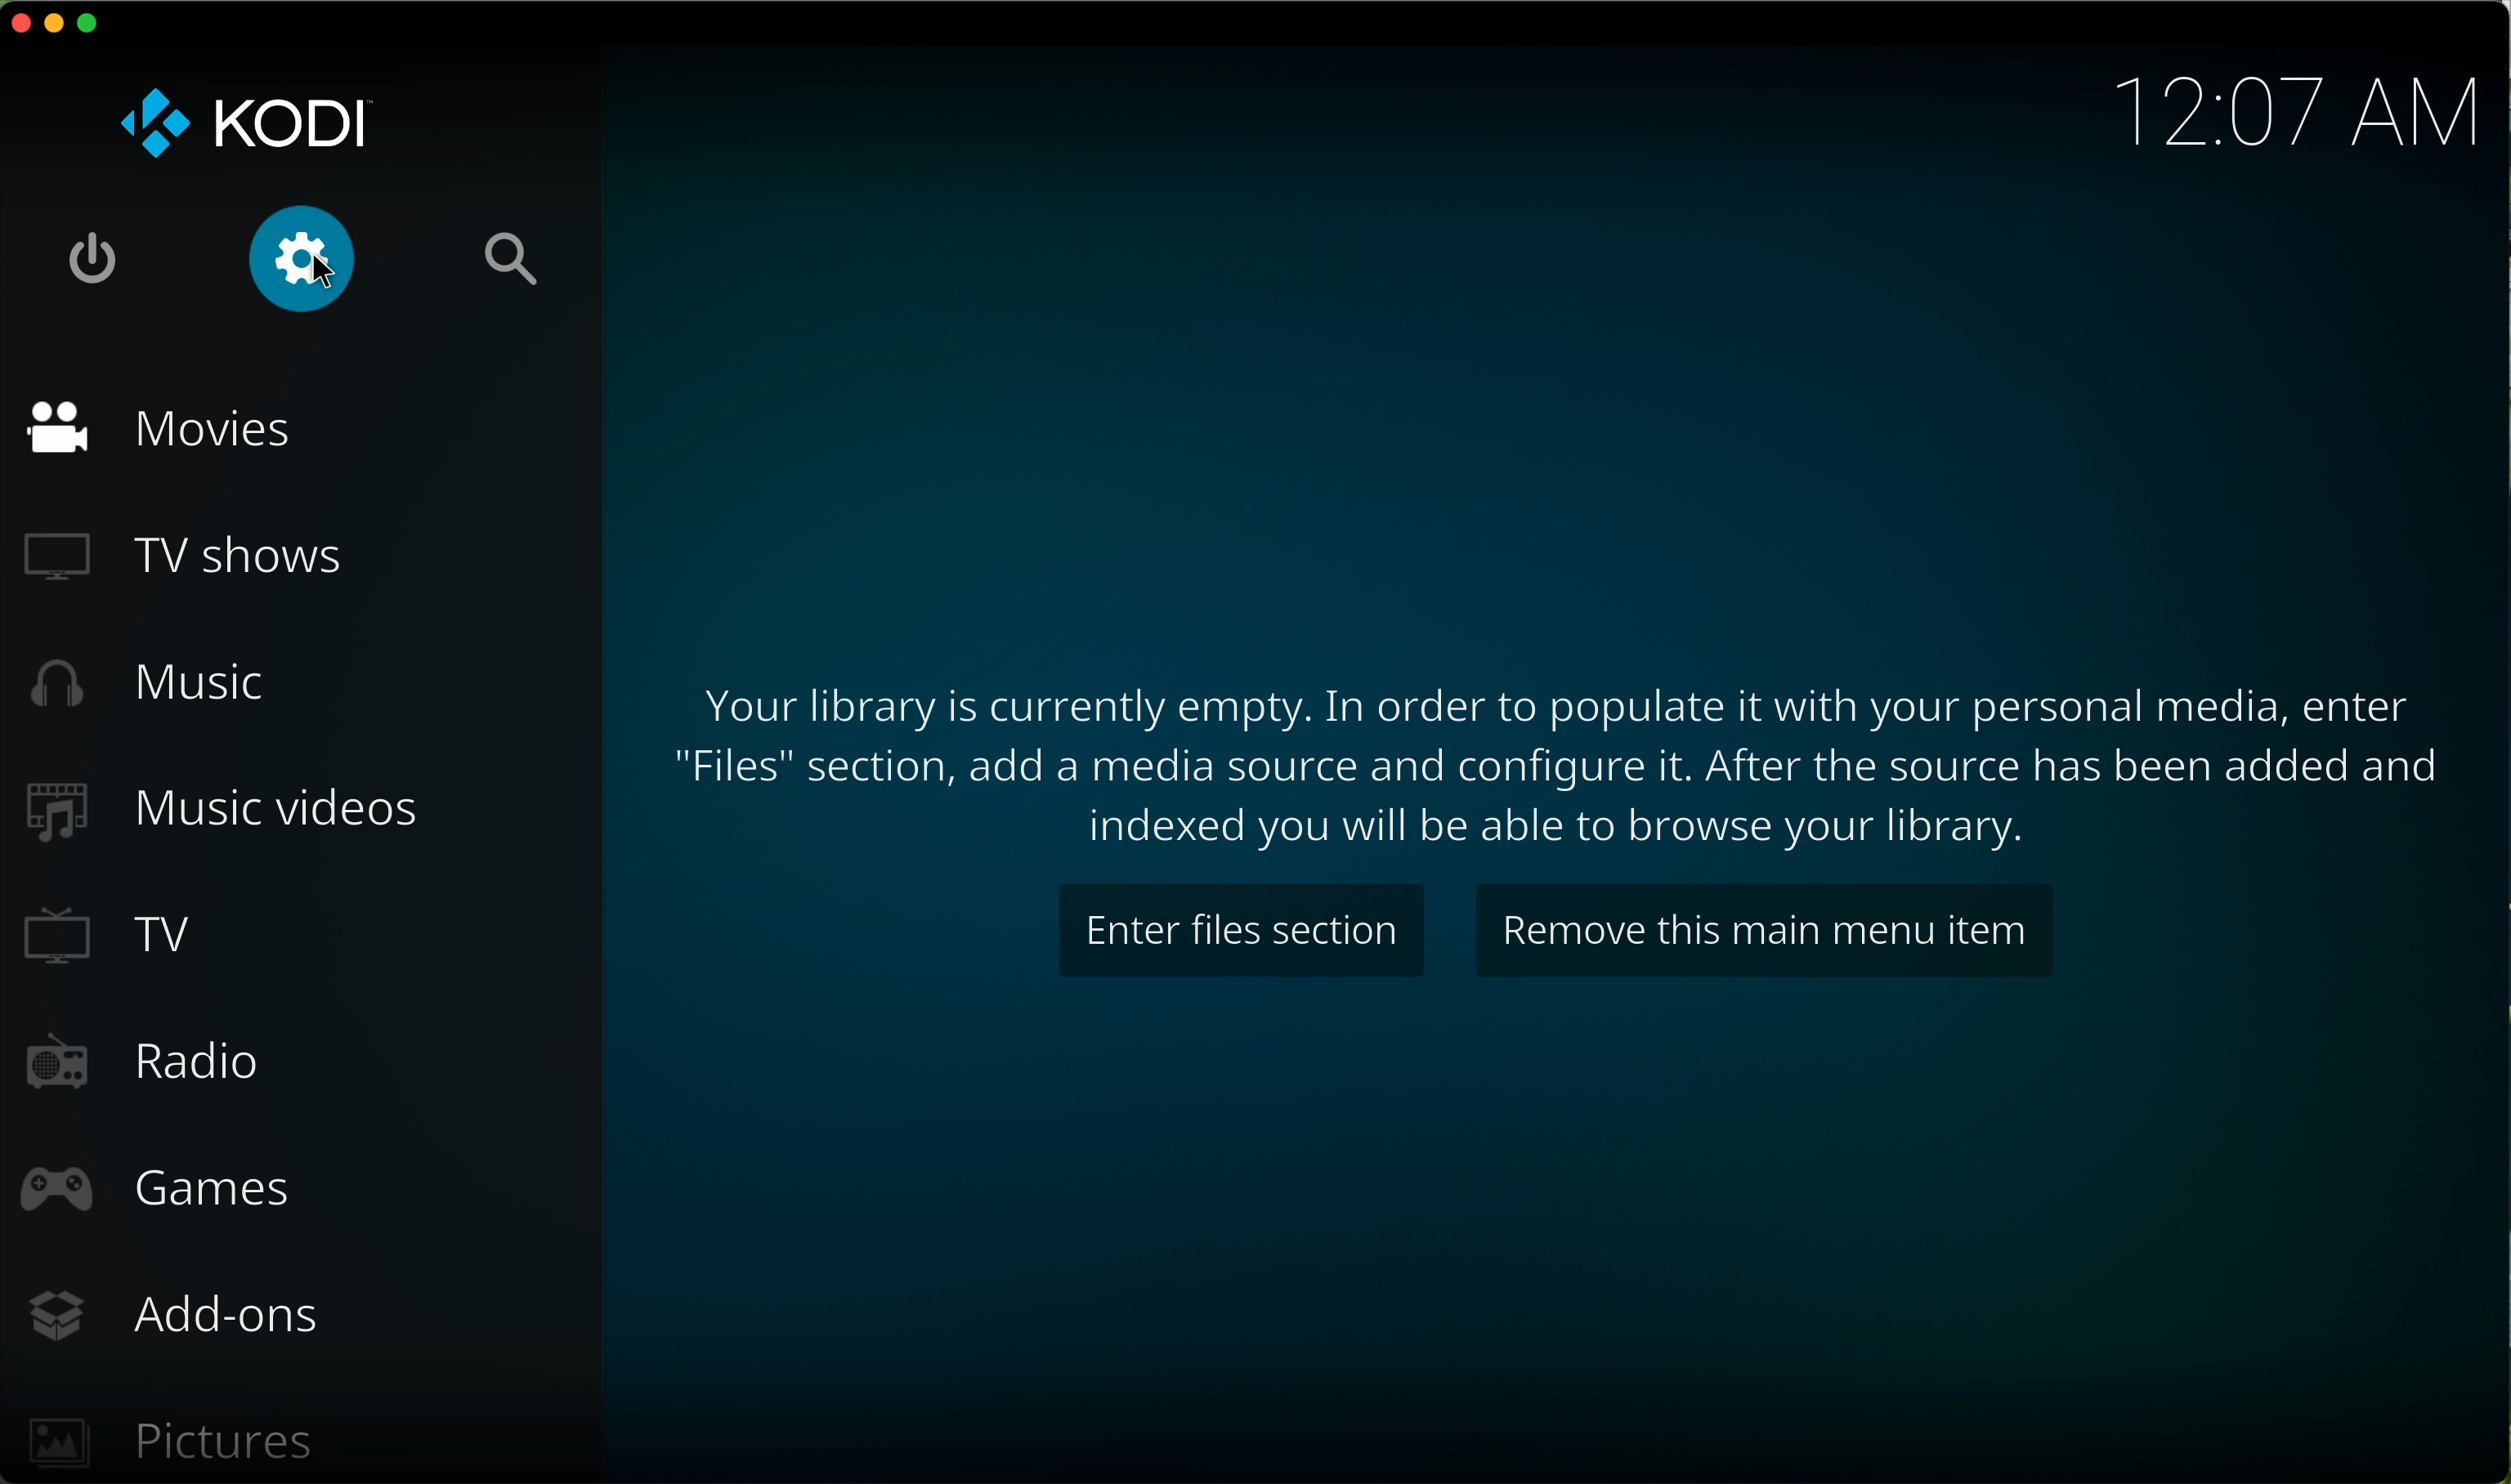 Image resolution: width=2511 pixels, height=1484 pixels. Describe the element at coordinates (140, 683) in the screenshot. I see `music` at that location.